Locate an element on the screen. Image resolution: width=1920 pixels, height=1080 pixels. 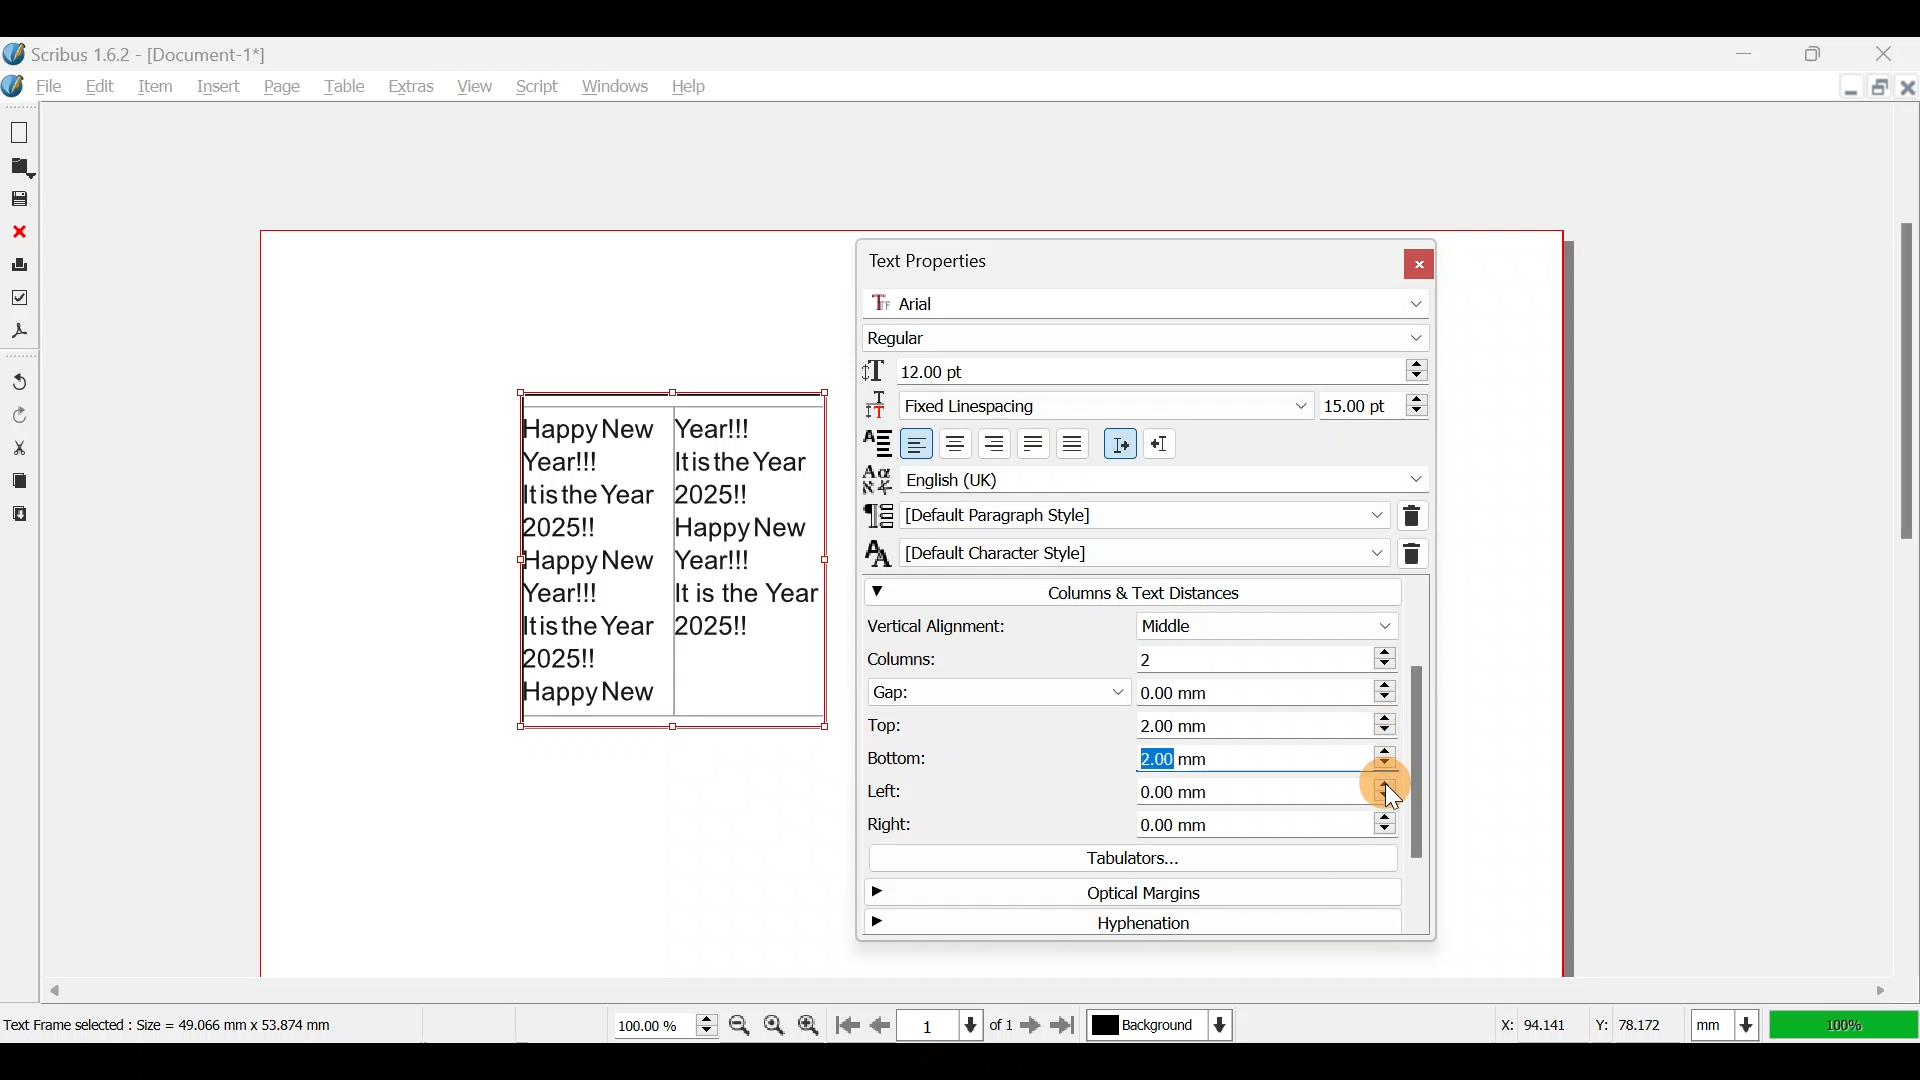
Table is located at coordinates (346, 86).